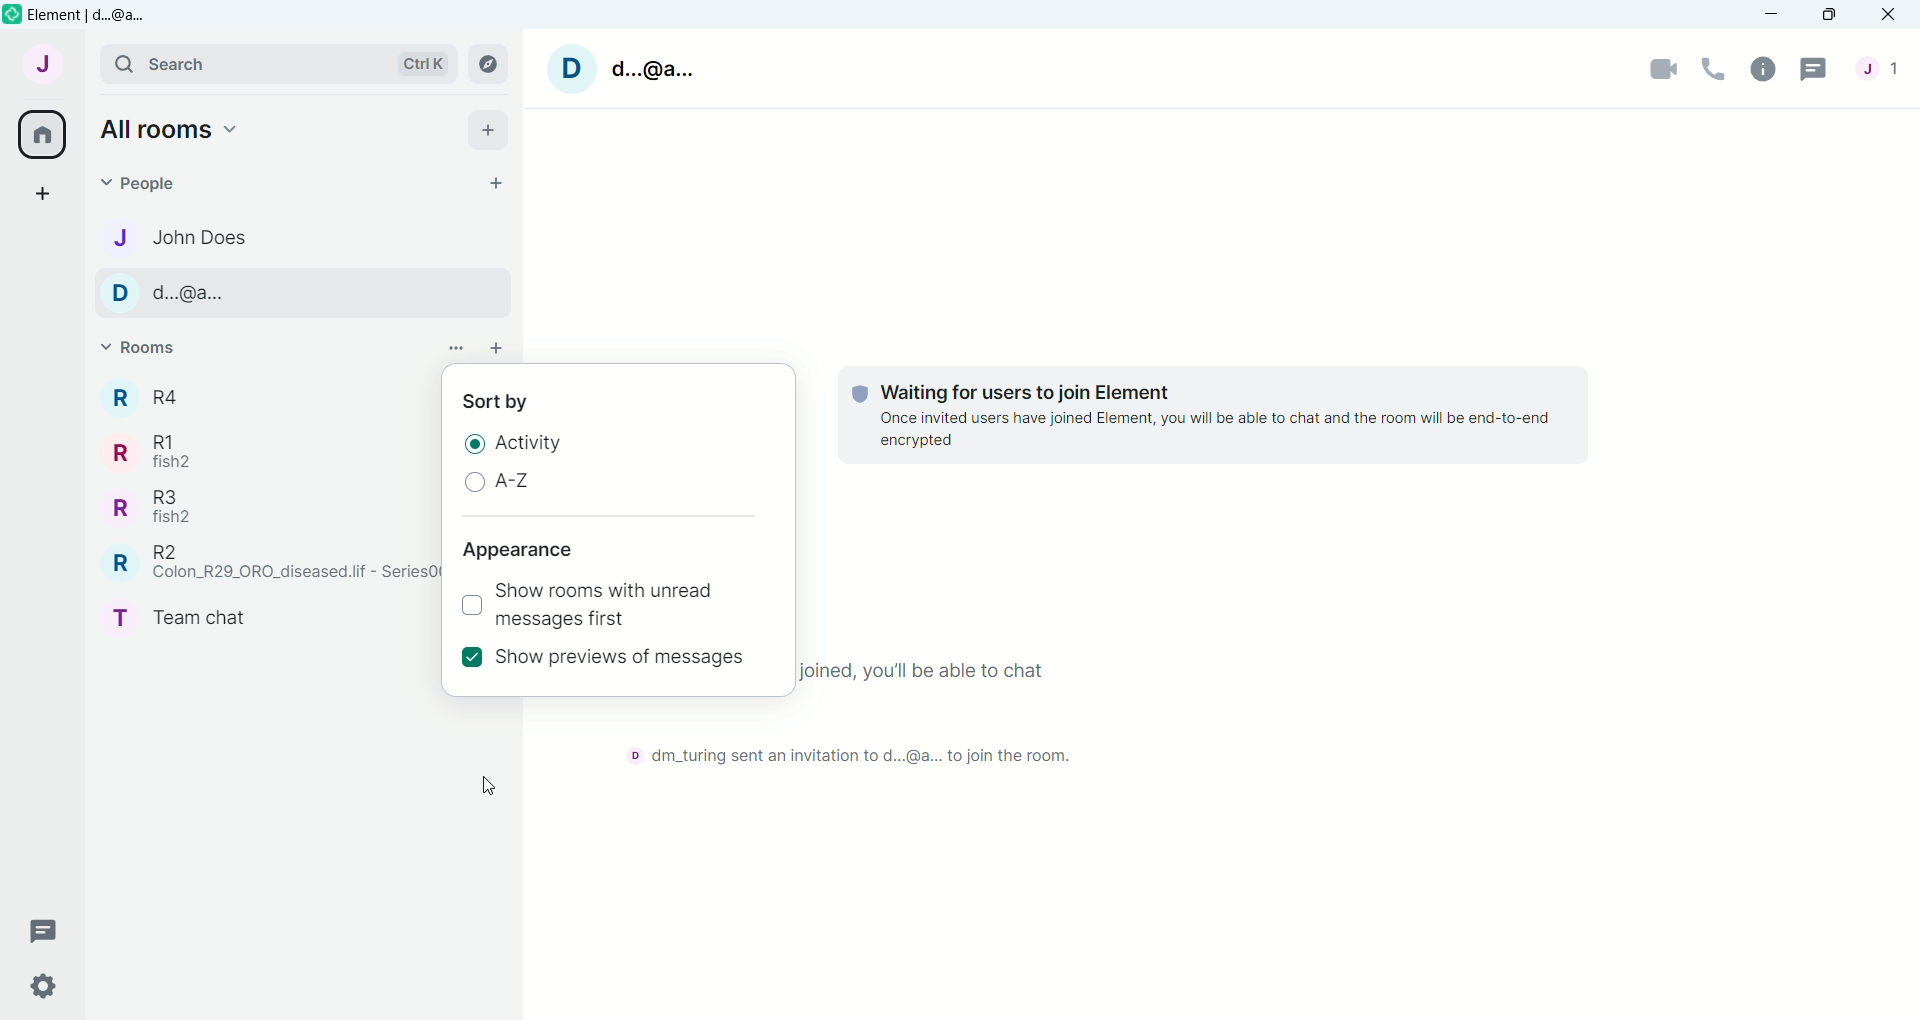  Describe the element at coordinates (489, 783) in the screenshot. I see `cursor` at that location.